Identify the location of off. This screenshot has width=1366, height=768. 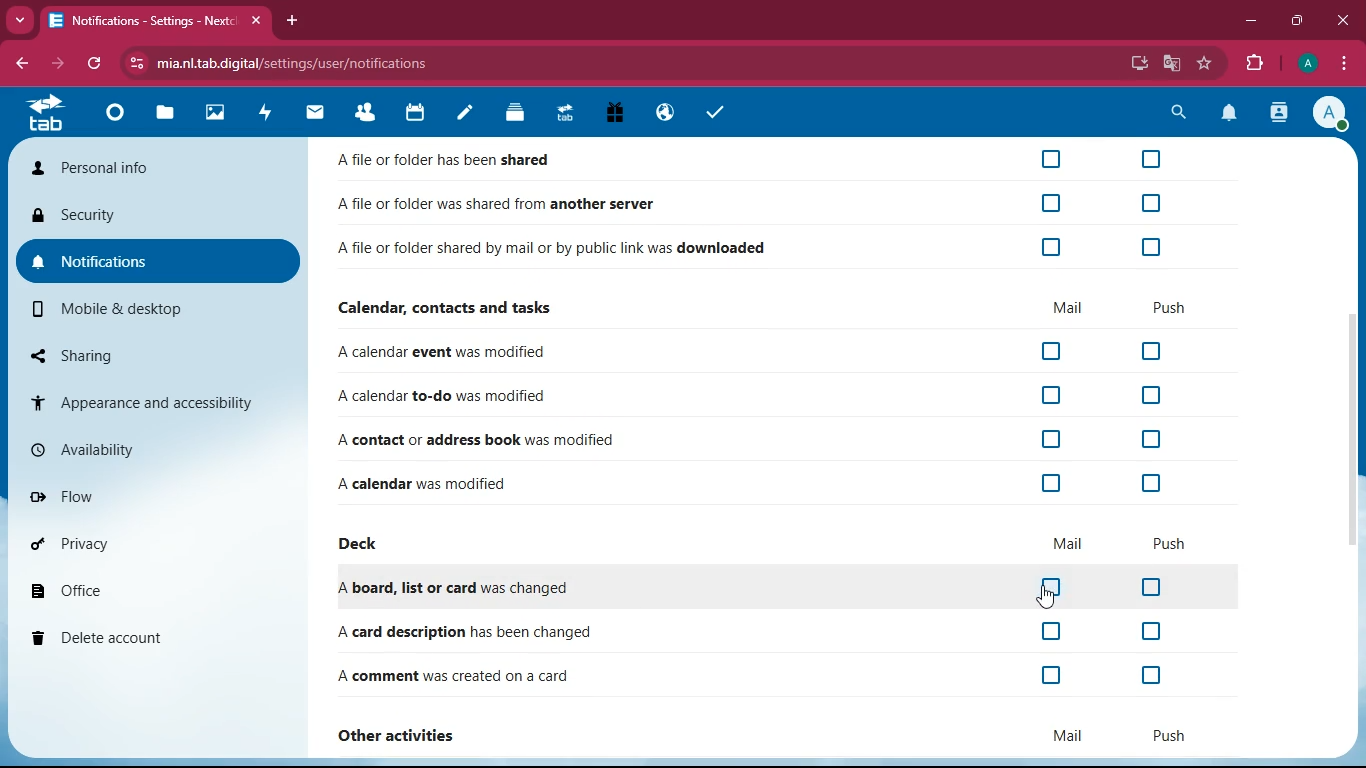
(1053, 482).